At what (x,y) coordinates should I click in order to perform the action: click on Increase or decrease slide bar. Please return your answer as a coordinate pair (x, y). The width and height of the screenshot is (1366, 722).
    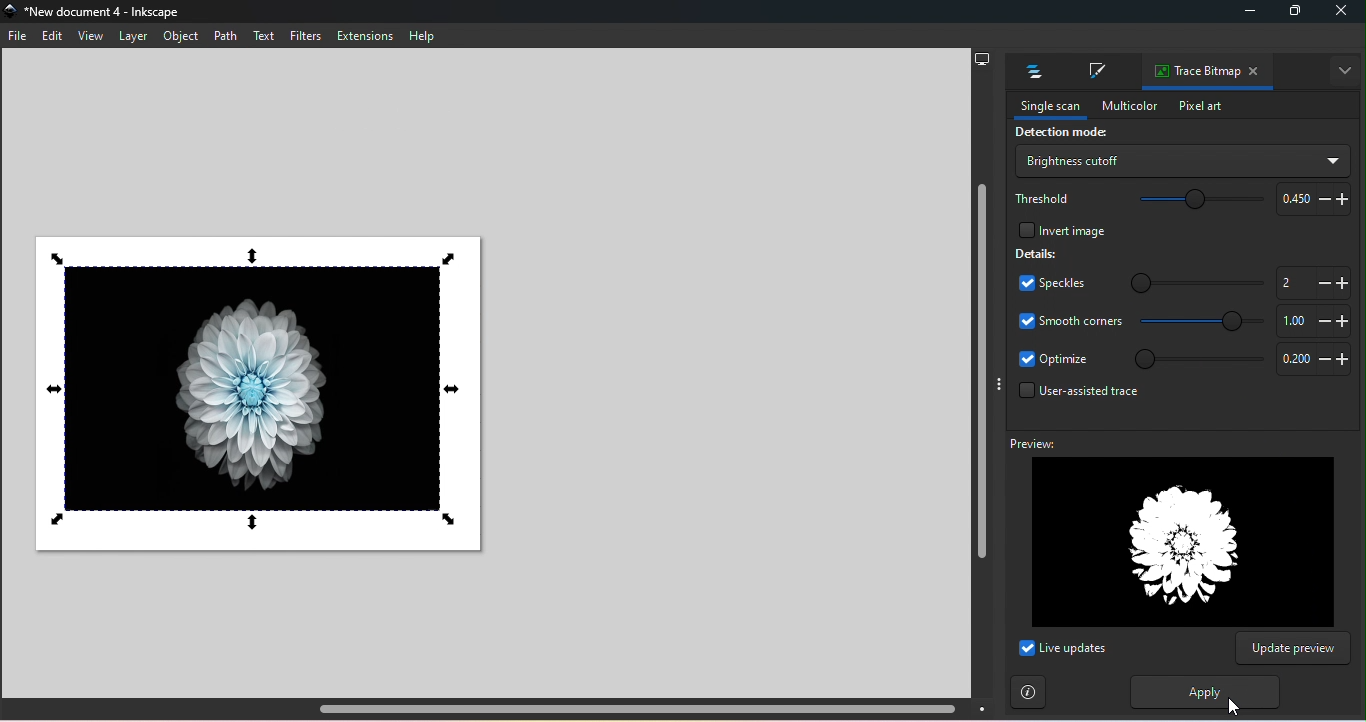
    Looking at the image, I should click on (1309, 282).